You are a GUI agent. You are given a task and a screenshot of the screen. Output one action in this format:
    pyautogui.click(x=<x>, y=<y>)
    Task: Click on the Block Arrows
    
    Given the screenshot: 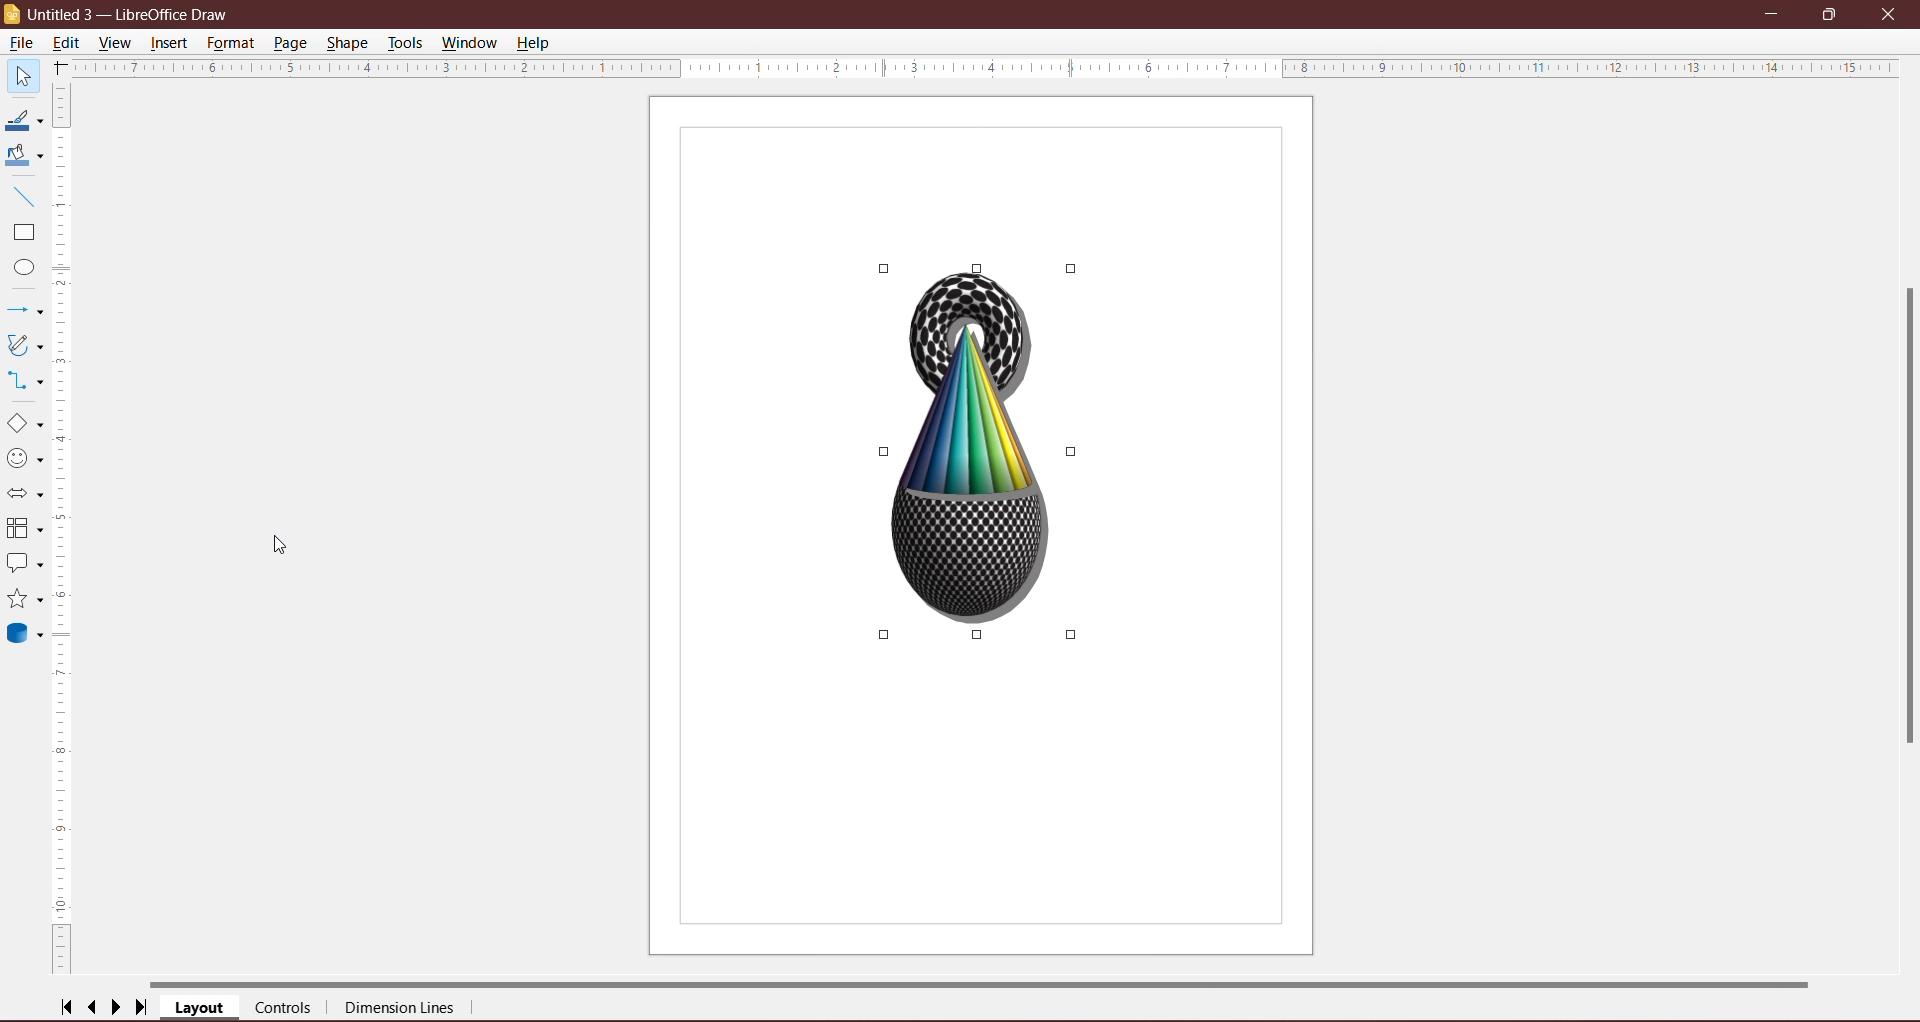 What is the action you would take?
    pyautogui.click(x=25, y=493)
    